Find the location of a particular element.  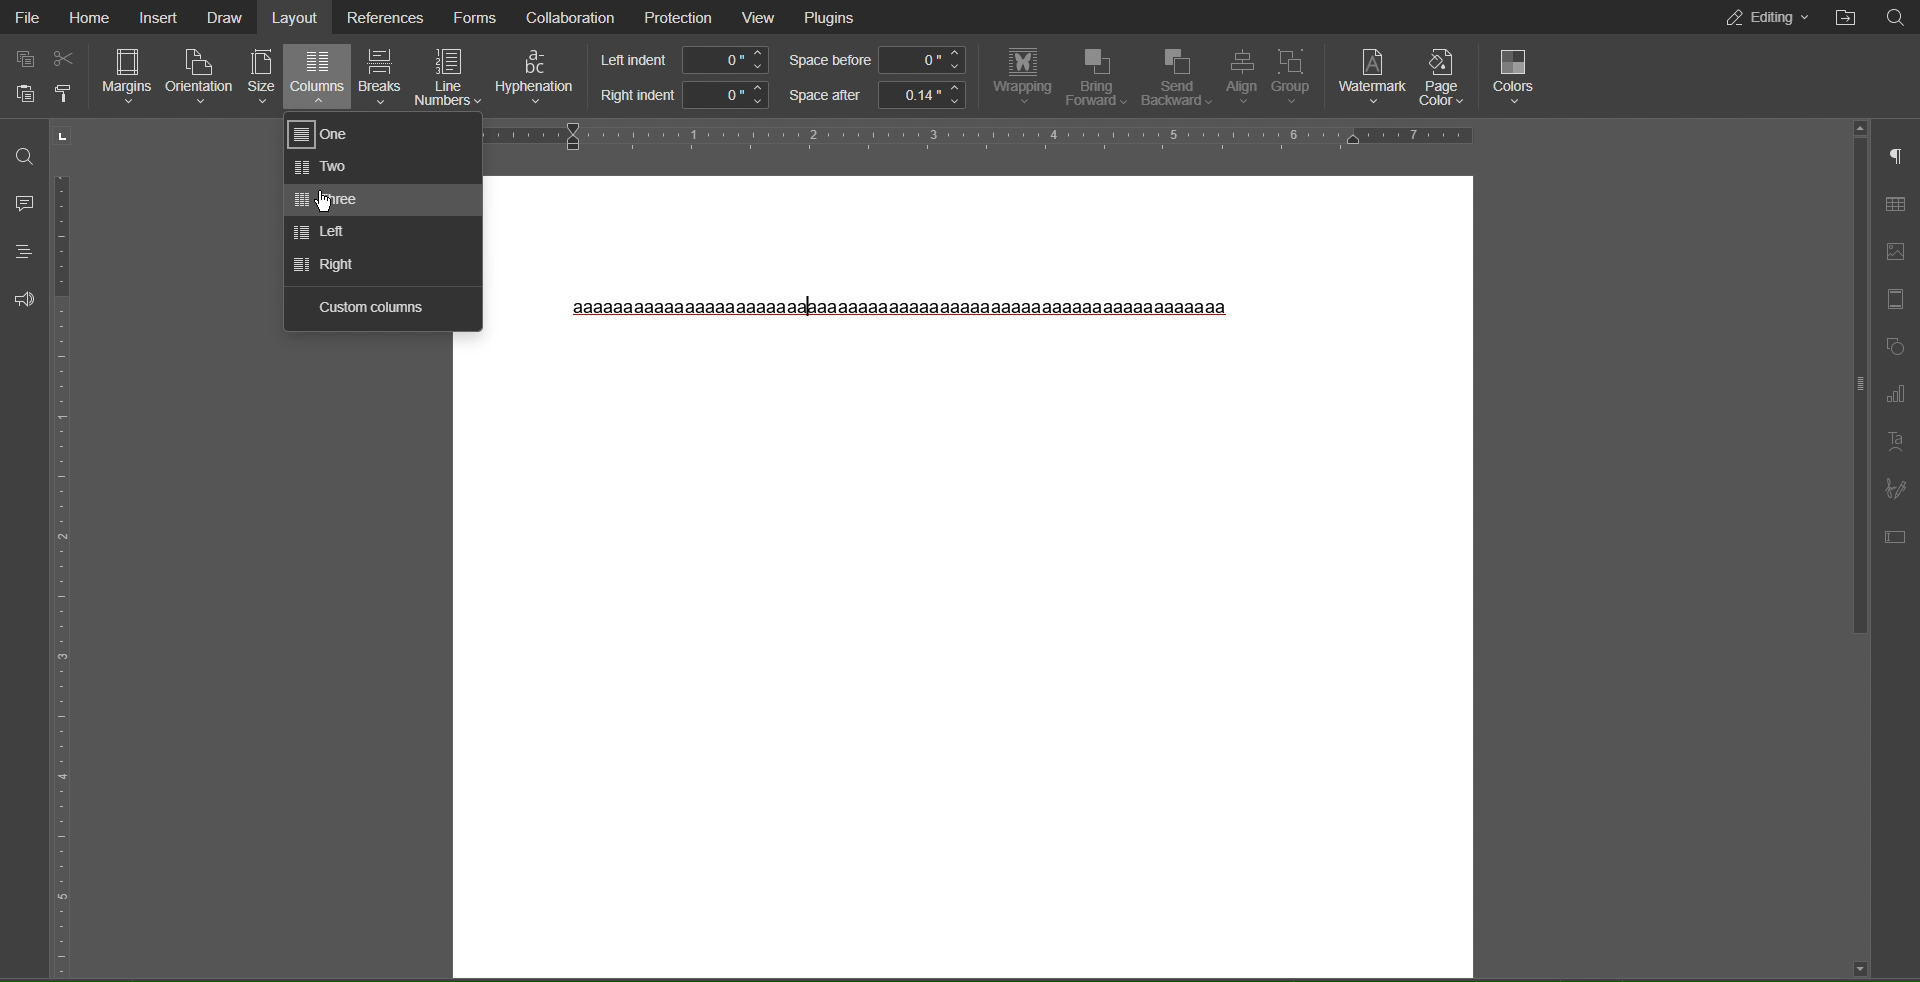

Left Indents is located at coordinates (680, 60).